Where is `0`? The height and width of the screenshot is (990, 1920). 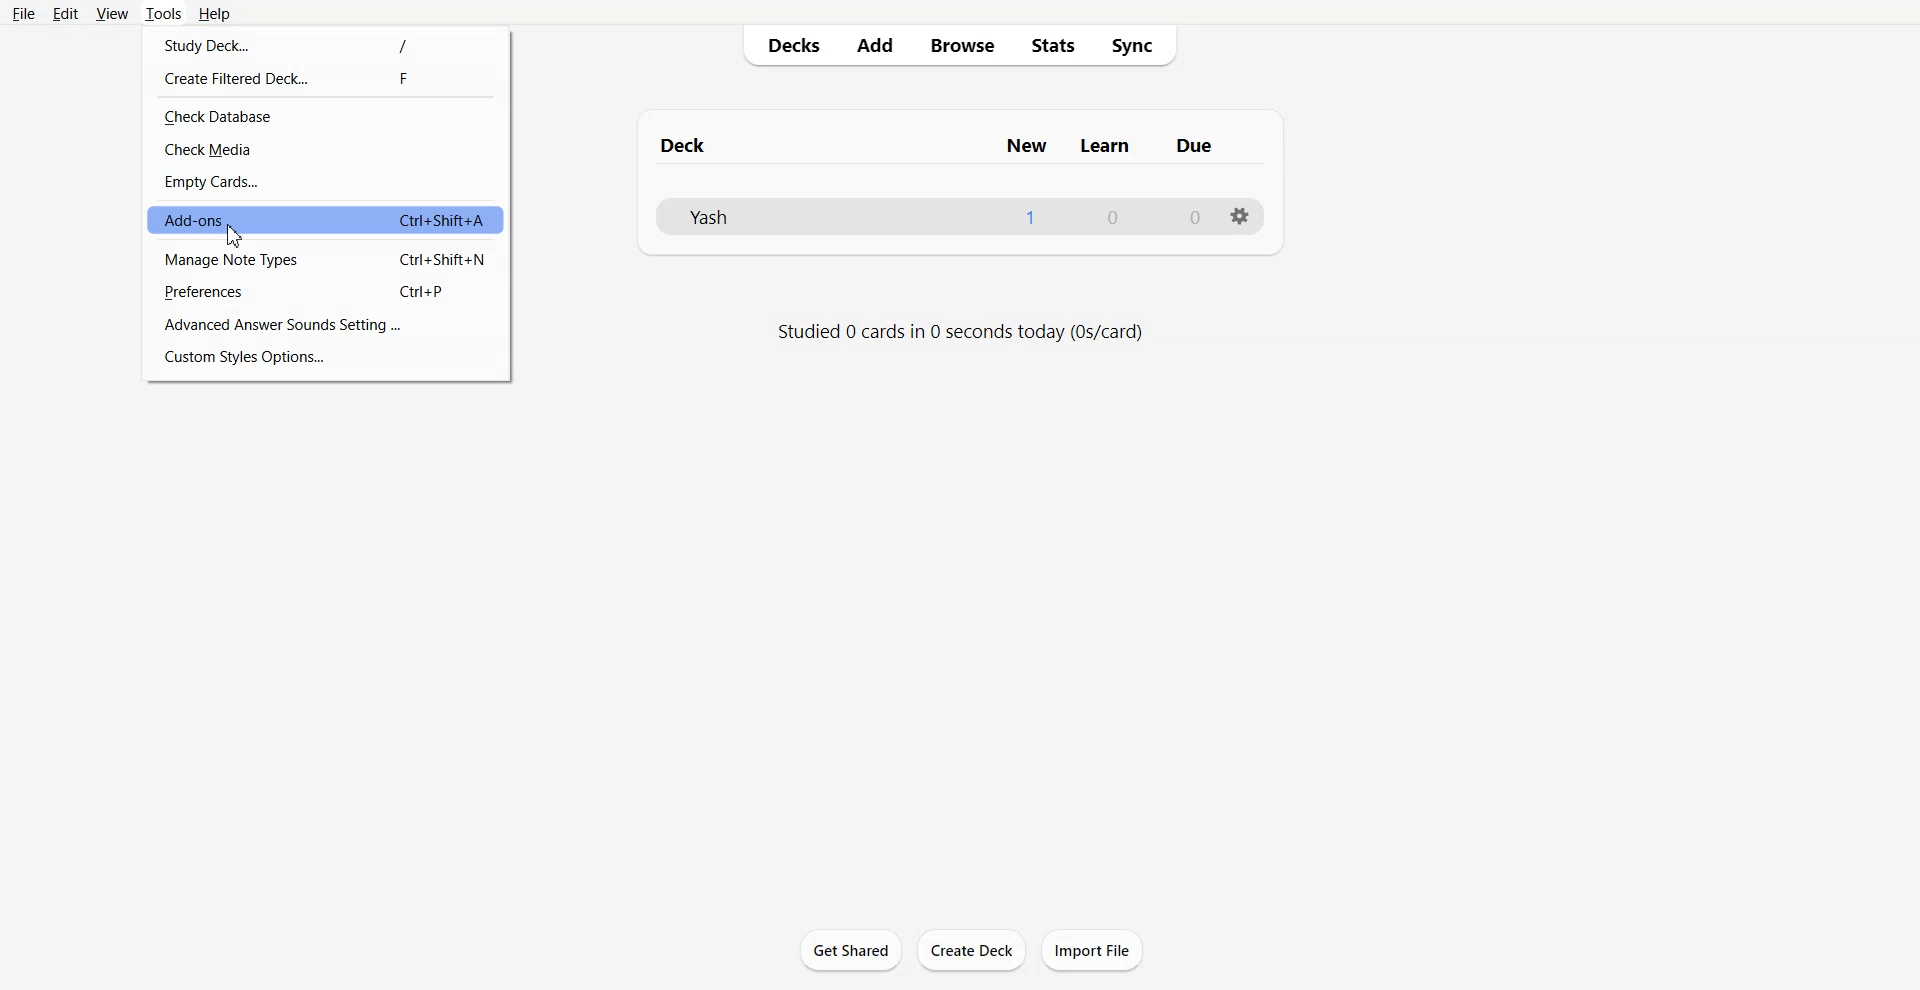 0 is located at coordinates (1113, 216).